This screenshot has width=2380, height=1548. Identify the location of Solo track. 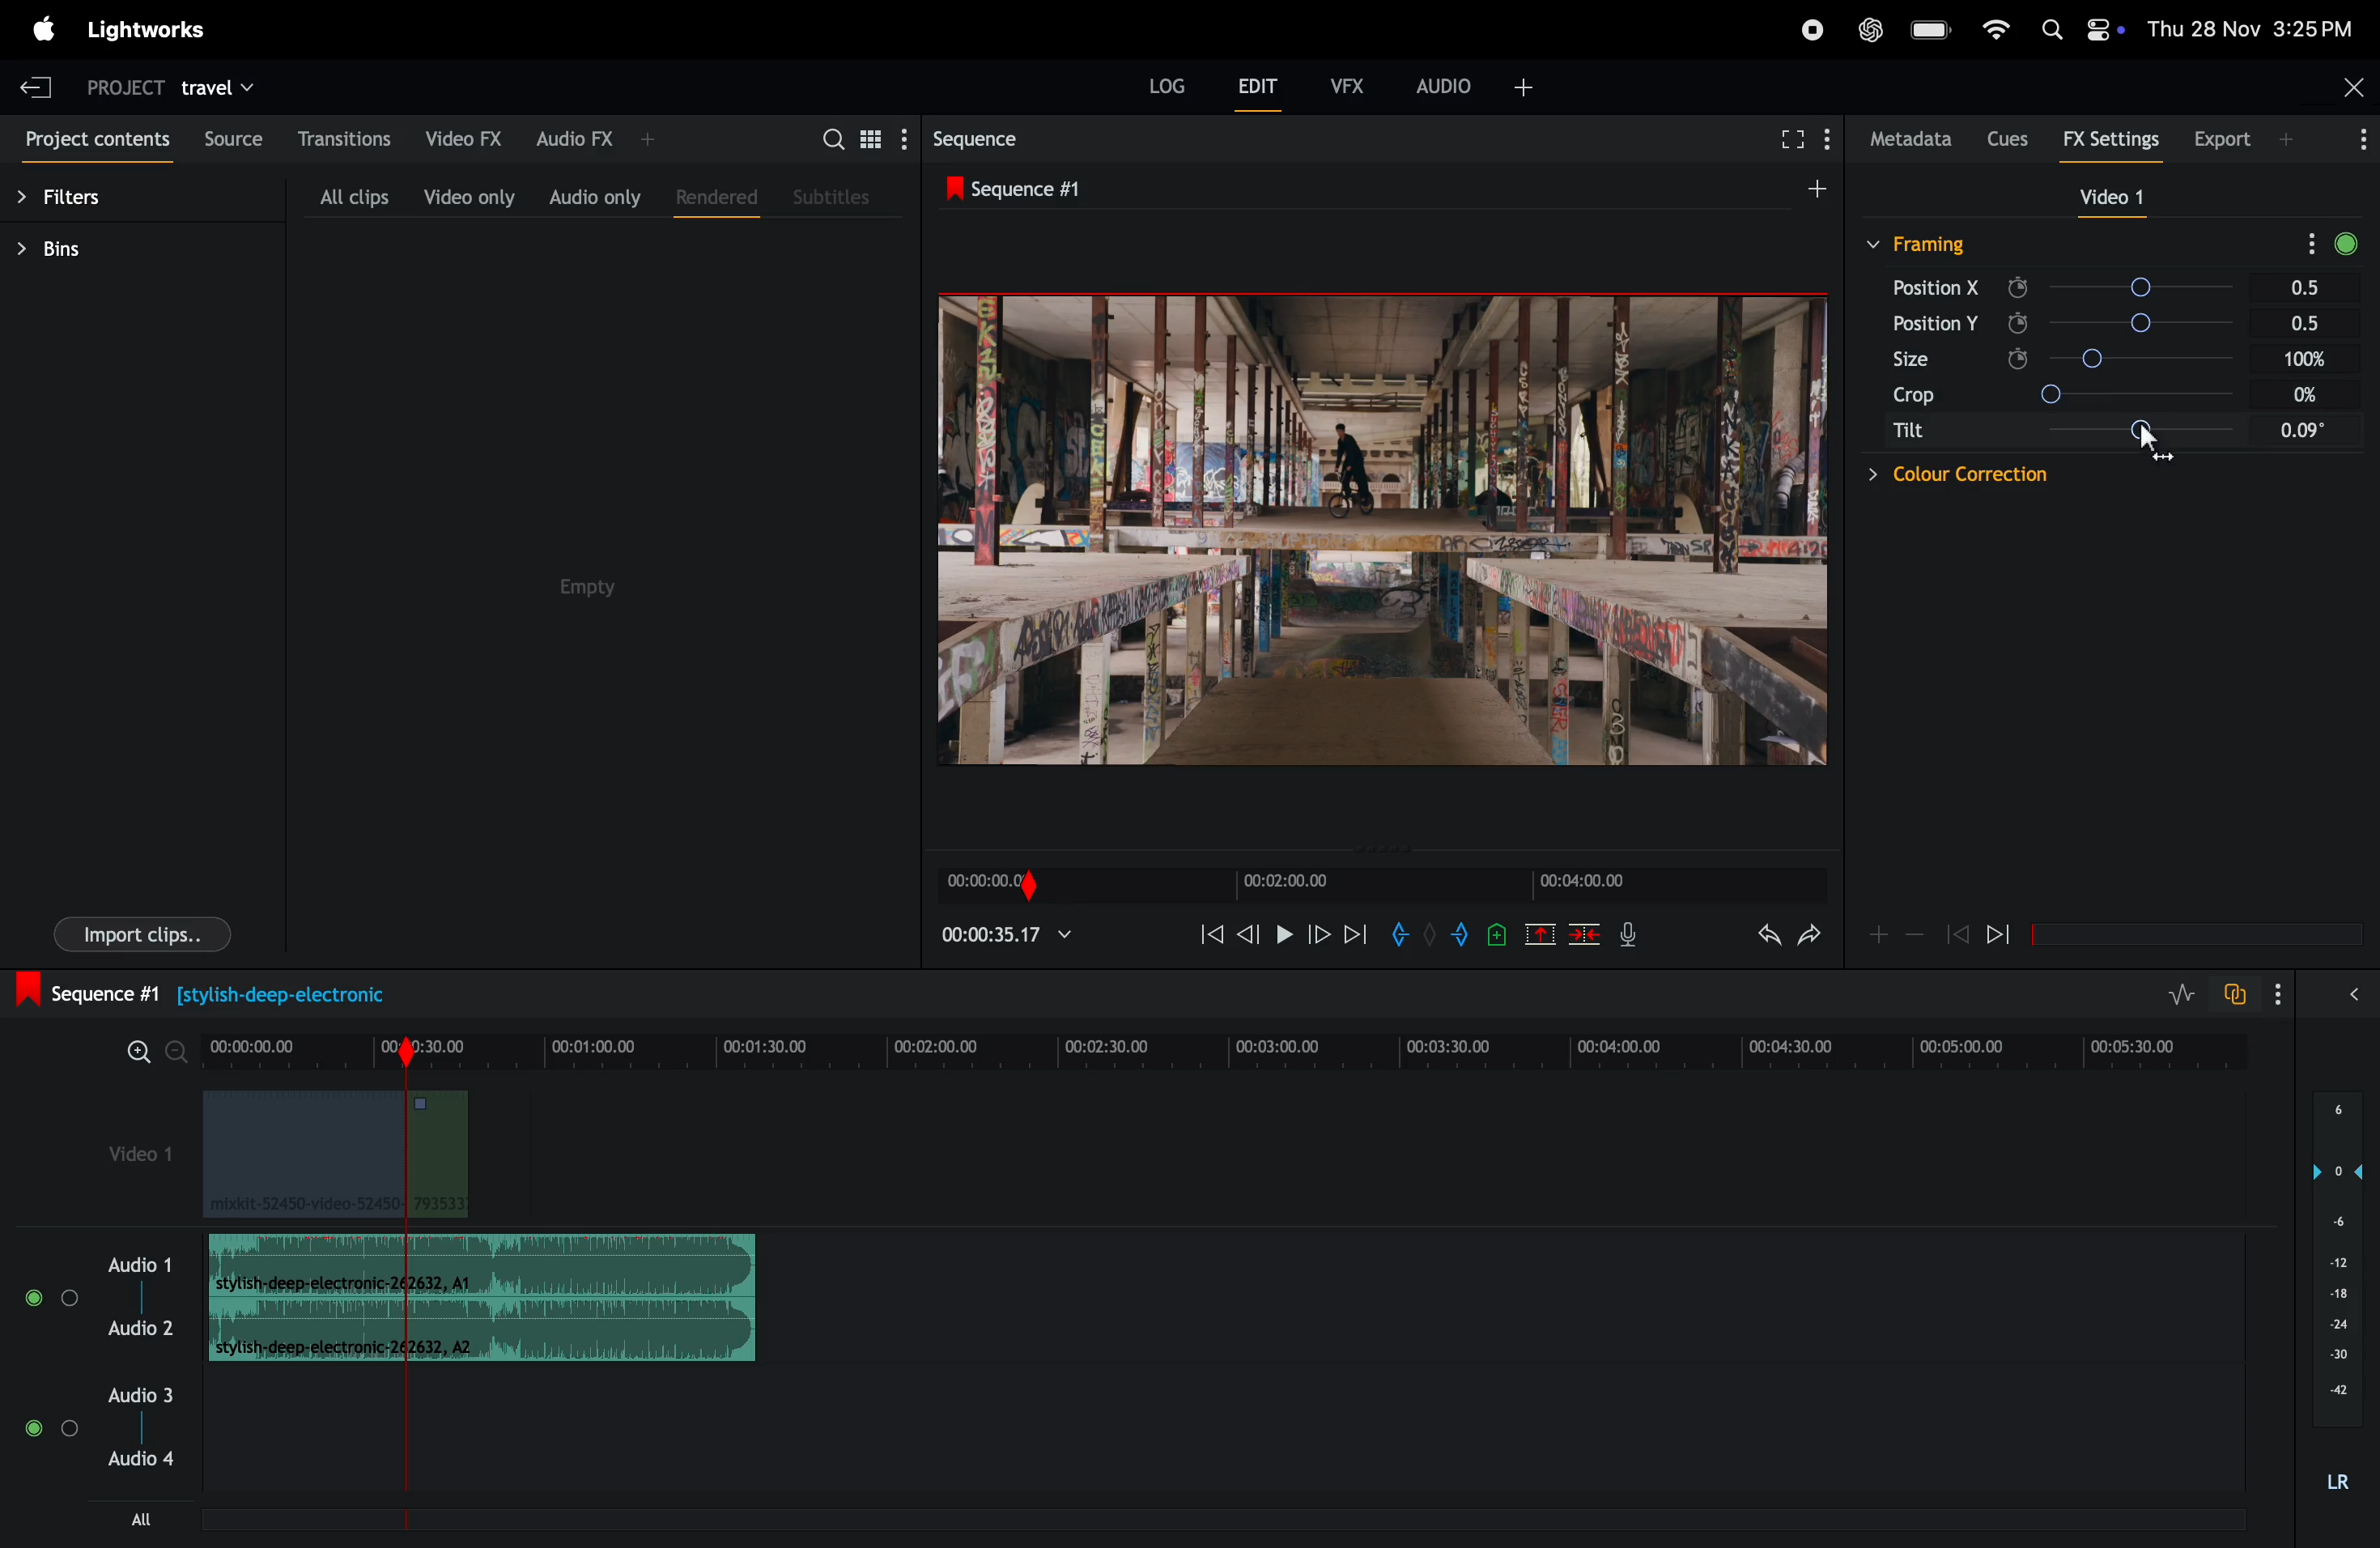
(71, 1435).